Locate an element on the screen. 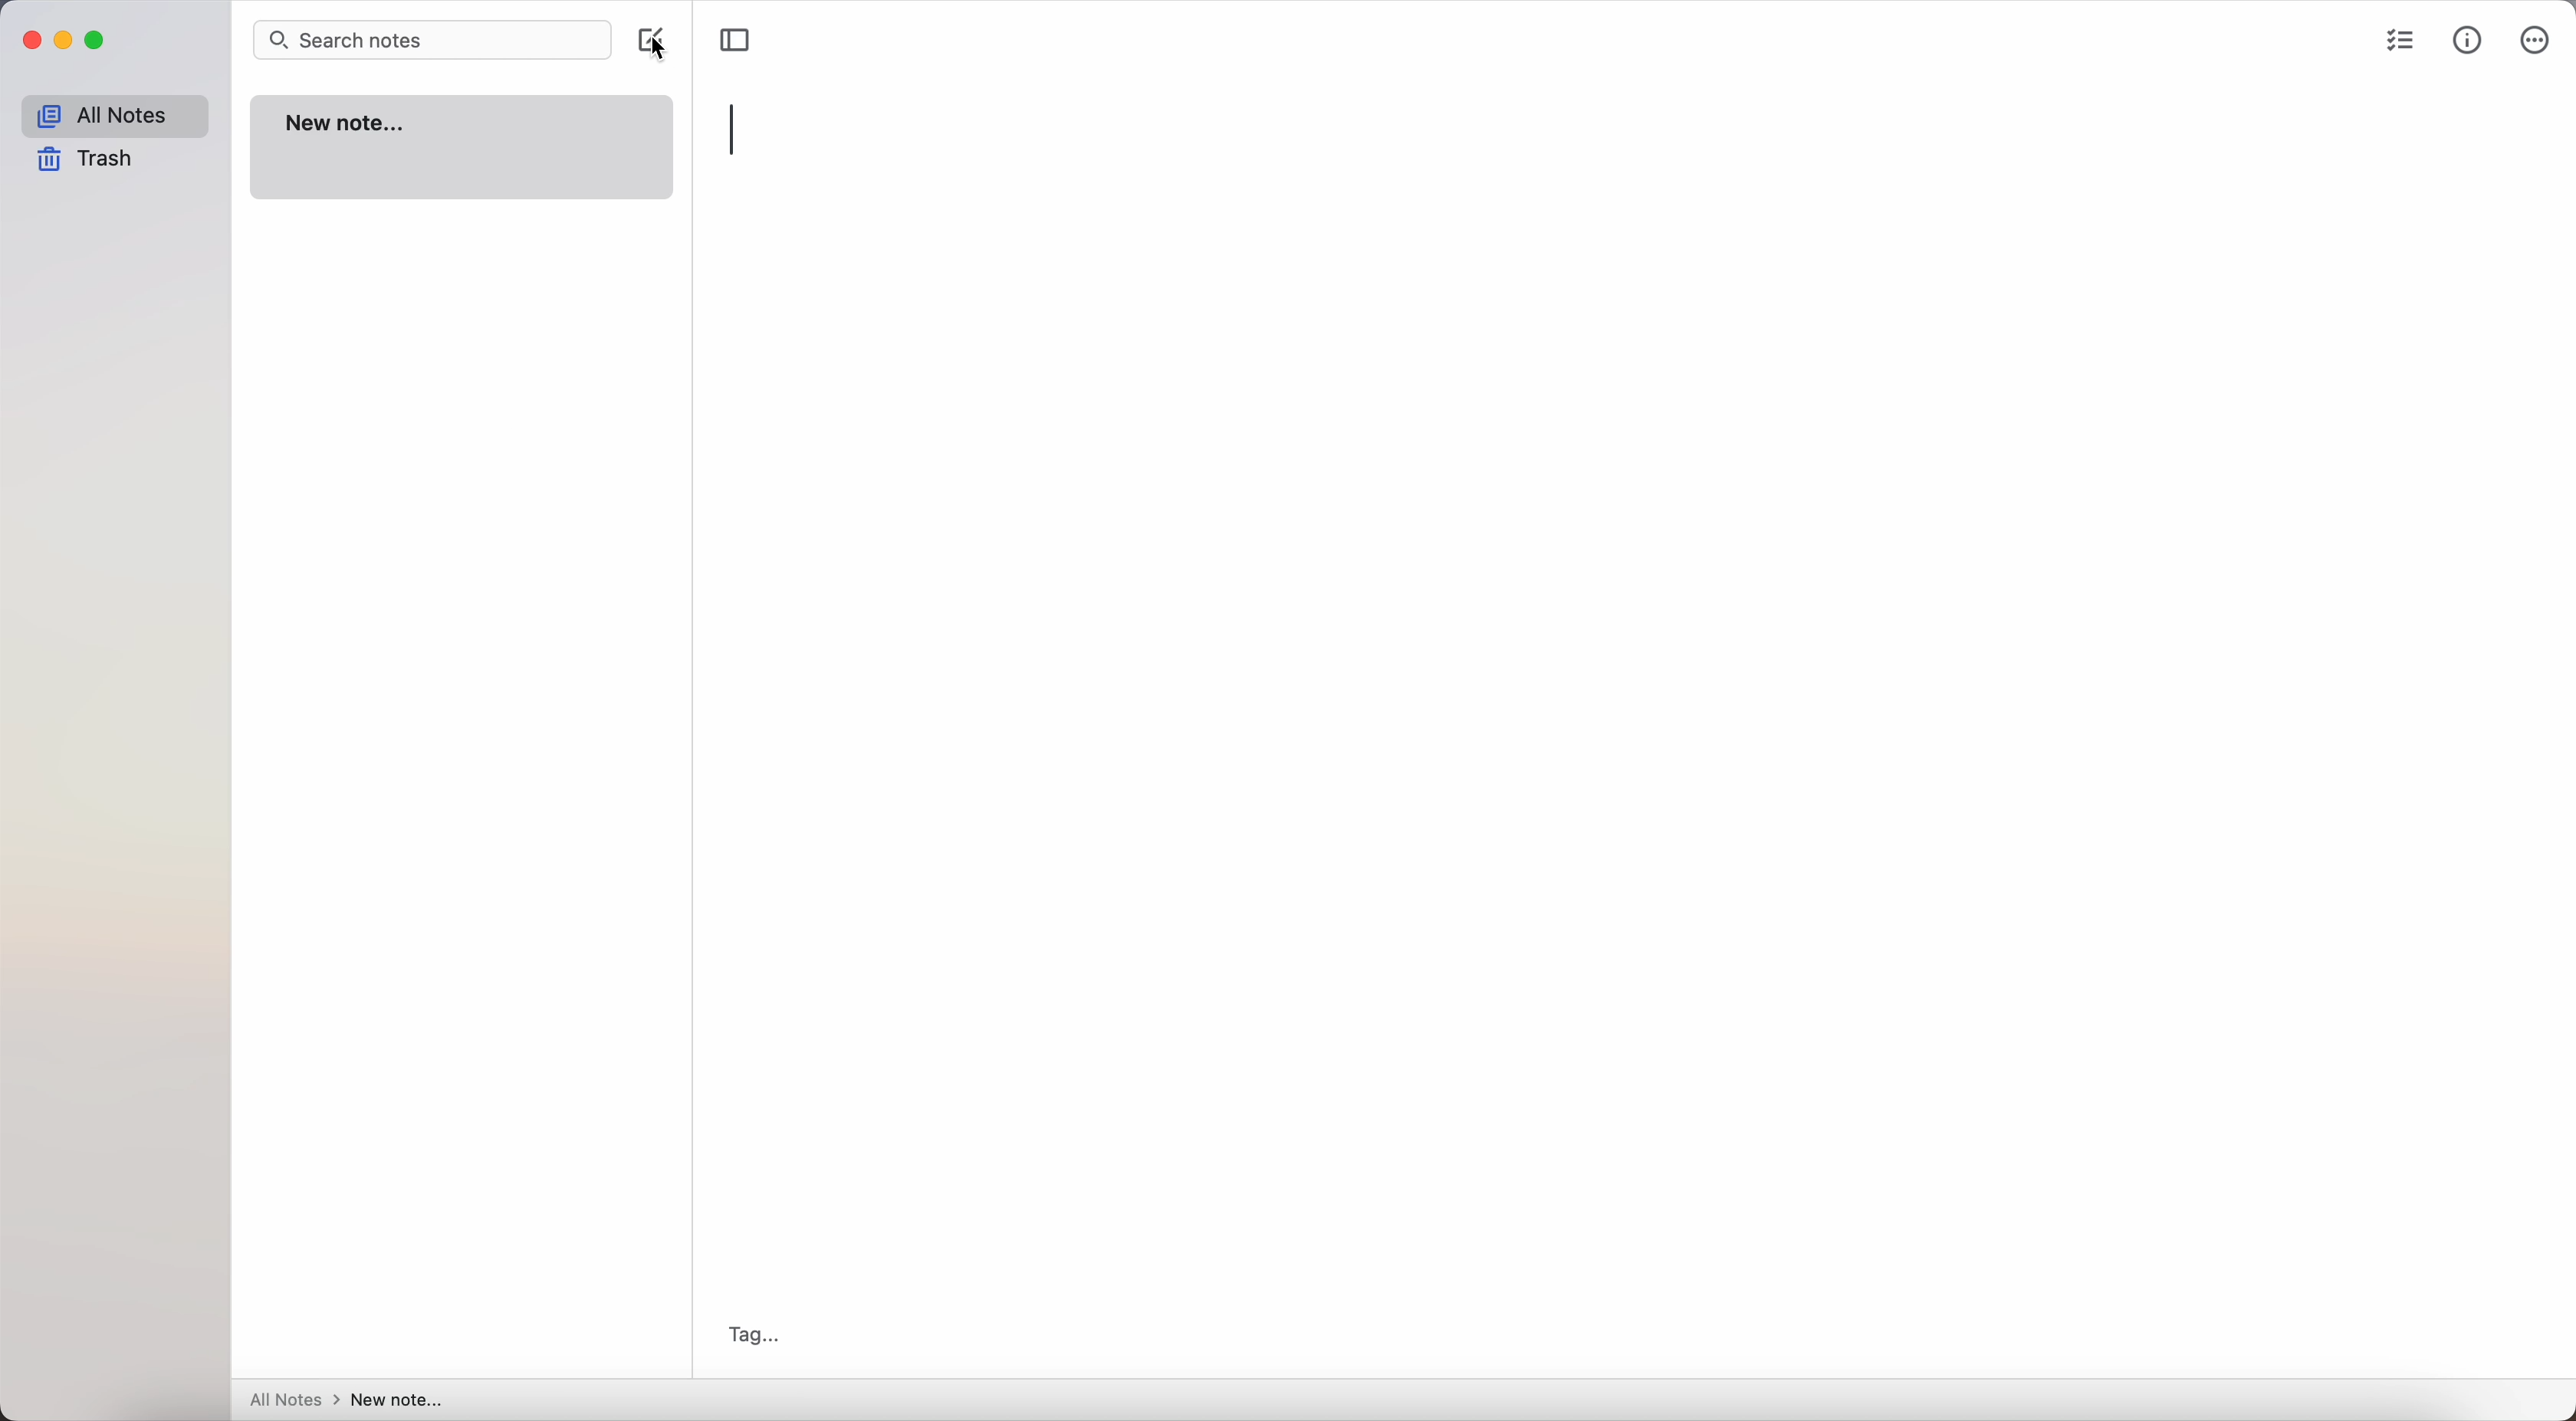 The height and width of the screenshot is (1421, 2576). search bar is located at coordinates (432, 40).